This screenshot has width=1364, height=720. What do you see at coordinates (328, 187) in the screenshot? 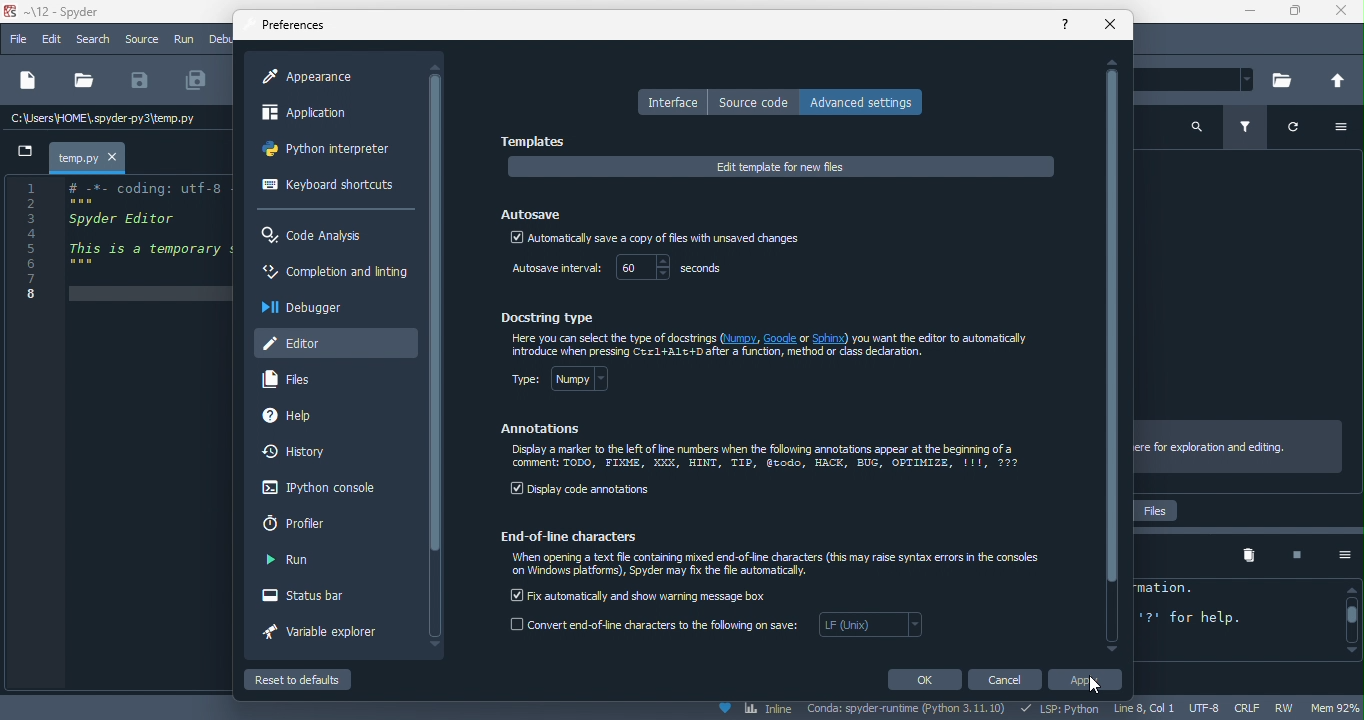
I see `keyboard shortcuts` at bounding box center [328, 187].